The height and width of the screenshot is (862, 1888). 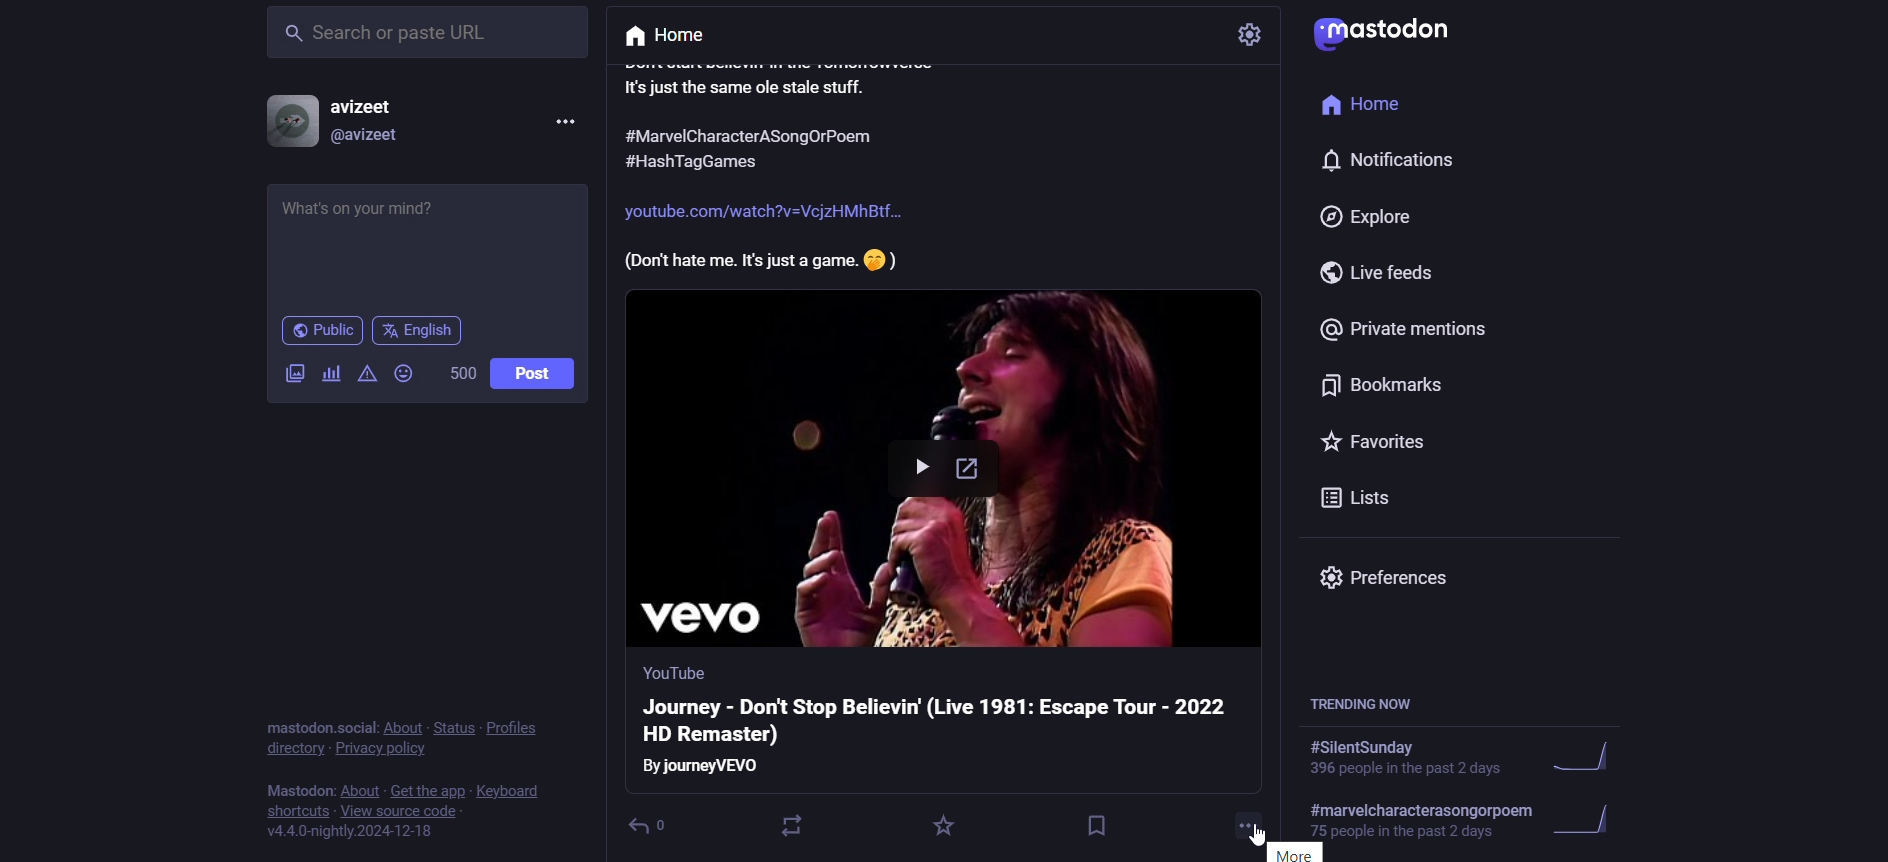 I want to click on explore, so click(x=1368, y=217).